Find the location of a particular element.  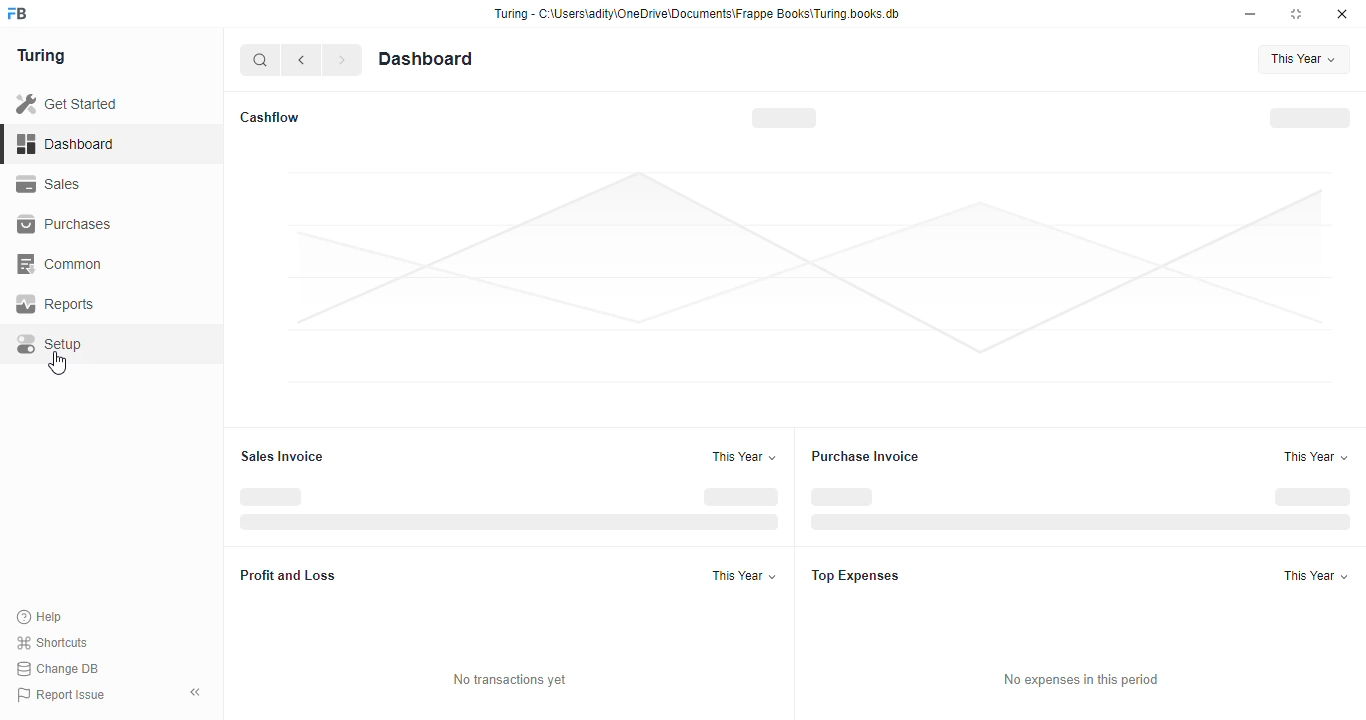

forward is located at coordinates (343, 59).